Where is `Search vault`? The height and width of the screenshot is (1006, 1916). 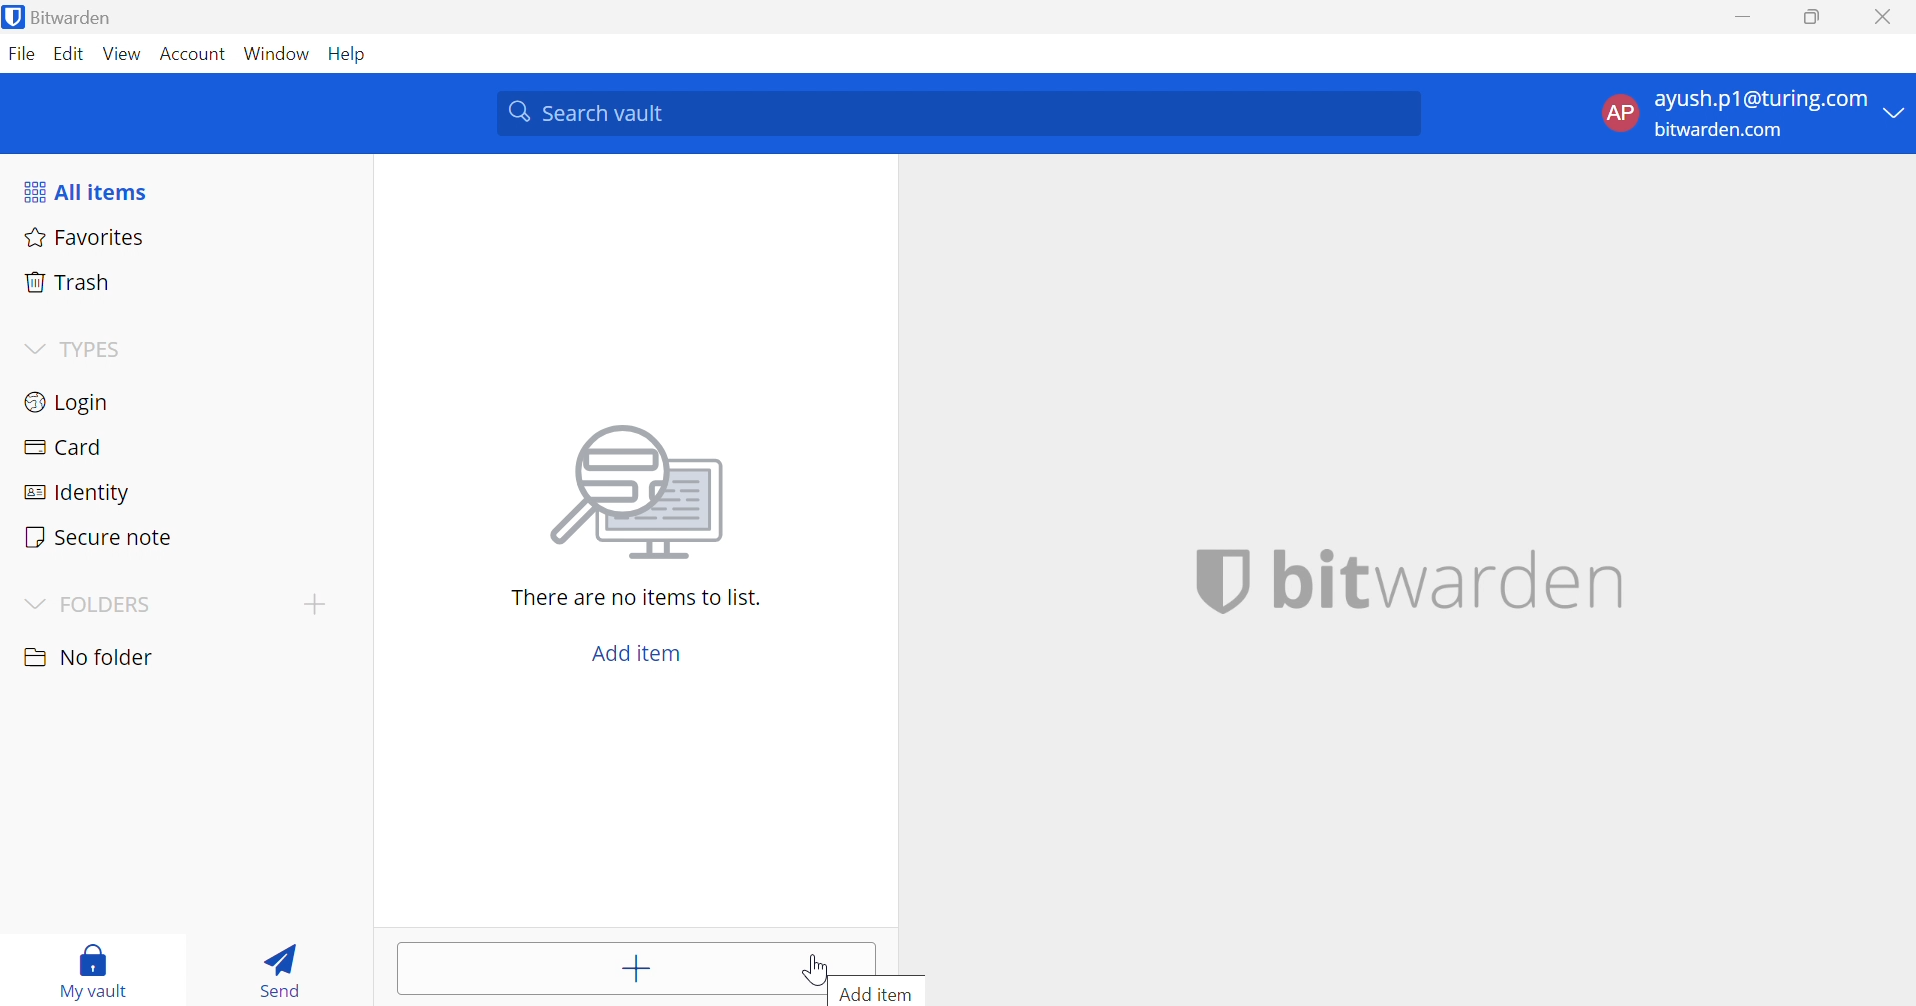 Search vault is located at coordinates (961, 114).